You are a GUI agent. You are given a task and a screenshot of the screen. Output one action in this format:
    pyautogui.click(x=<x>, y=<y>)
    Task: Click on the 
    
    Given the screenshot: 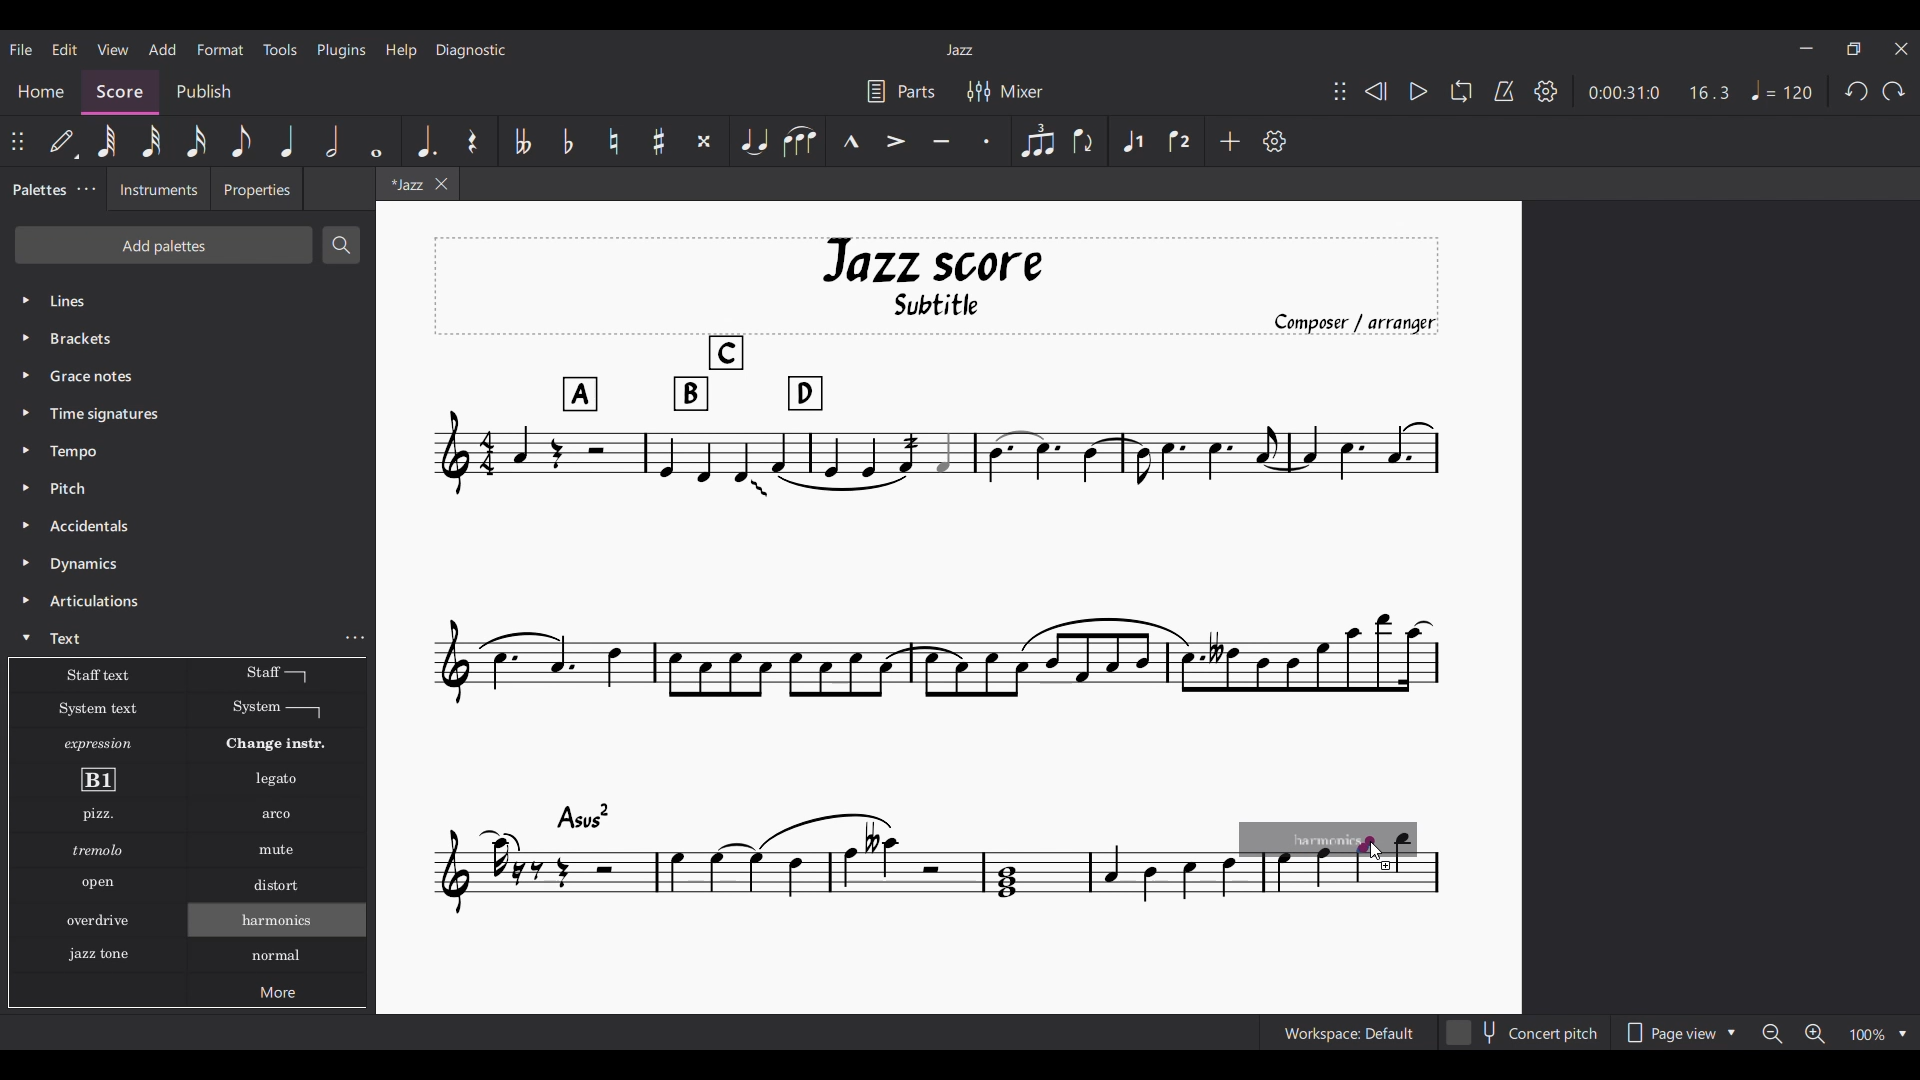 What is the action you would take?
    pyautogui.click(x=96, y=850)
    